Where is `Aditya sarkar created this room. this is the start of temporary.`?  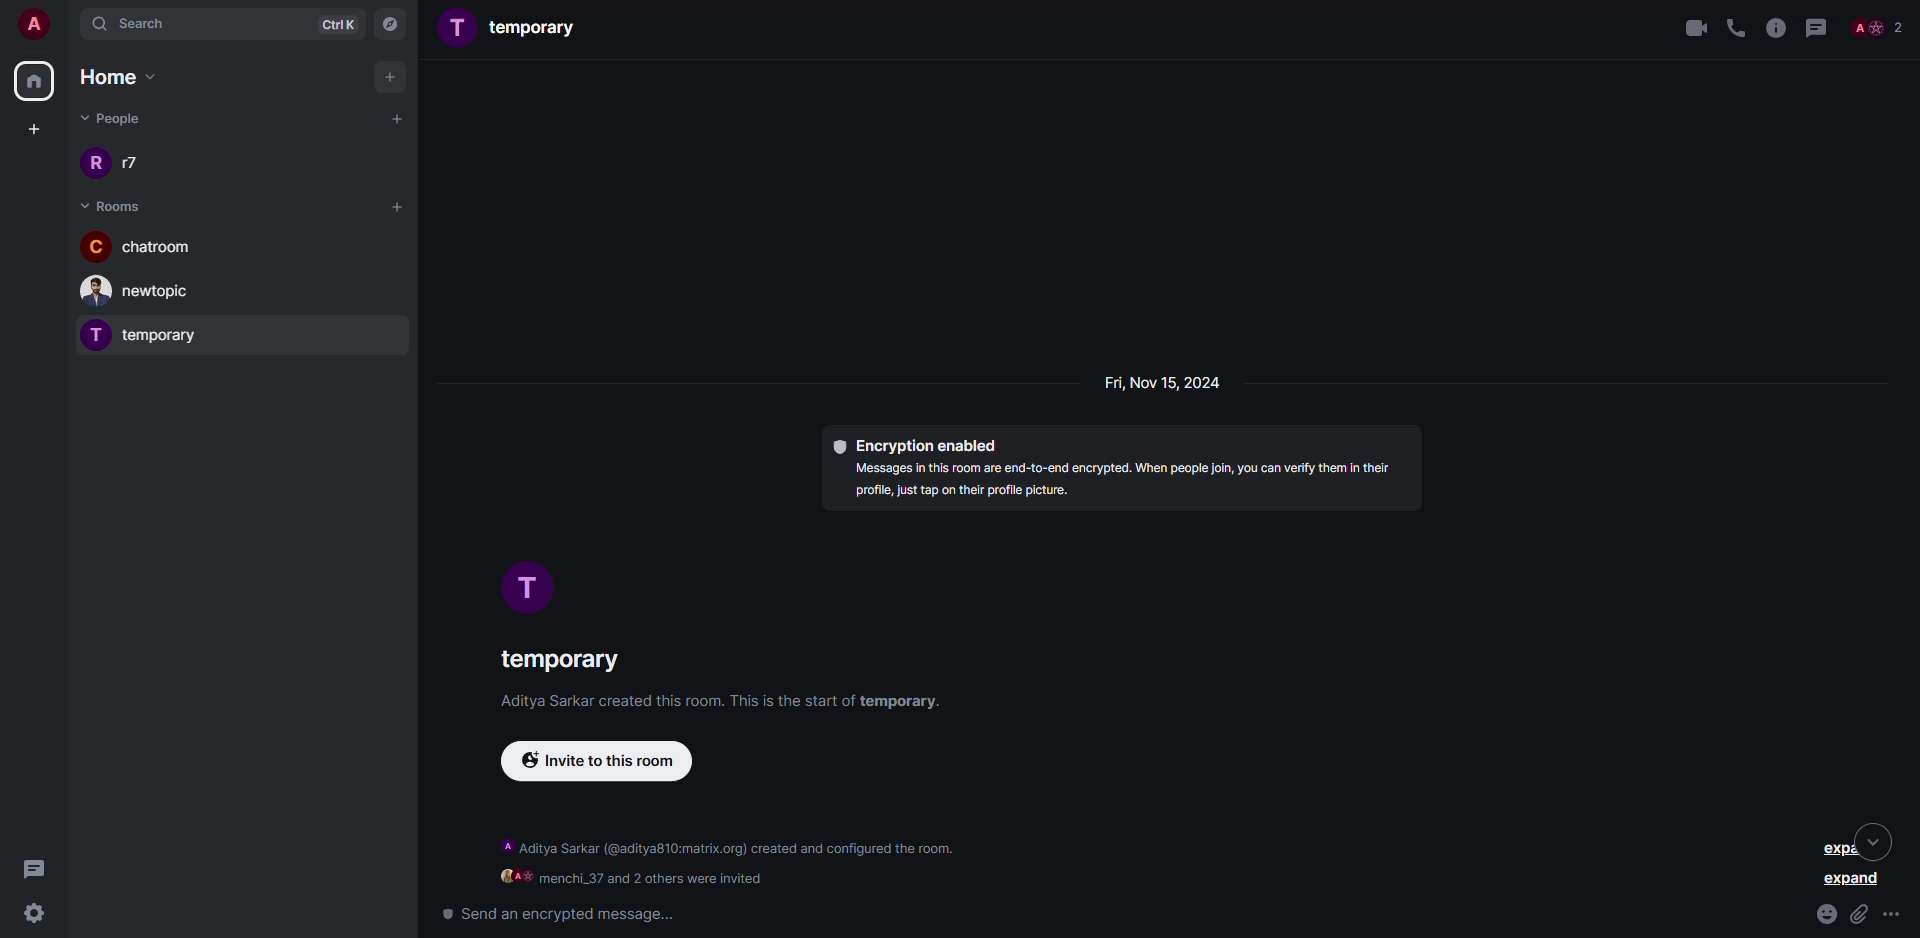
Aditya sarkar created this room. this is the start of temporary. is located at coordinates (707, 704).